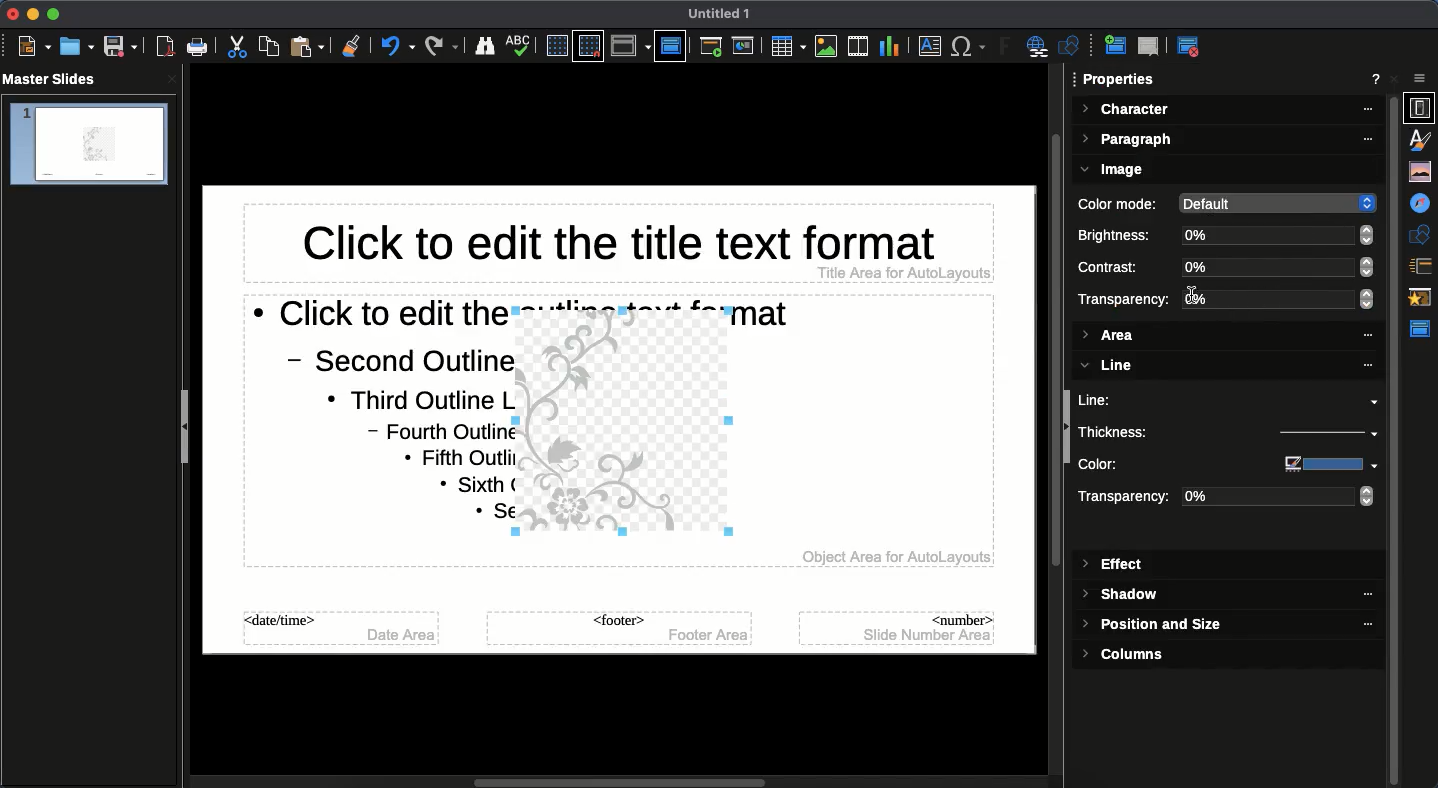 The width and height of the screenshot is (1438, 788). I want to click on Shadow, so click(1124, 596).